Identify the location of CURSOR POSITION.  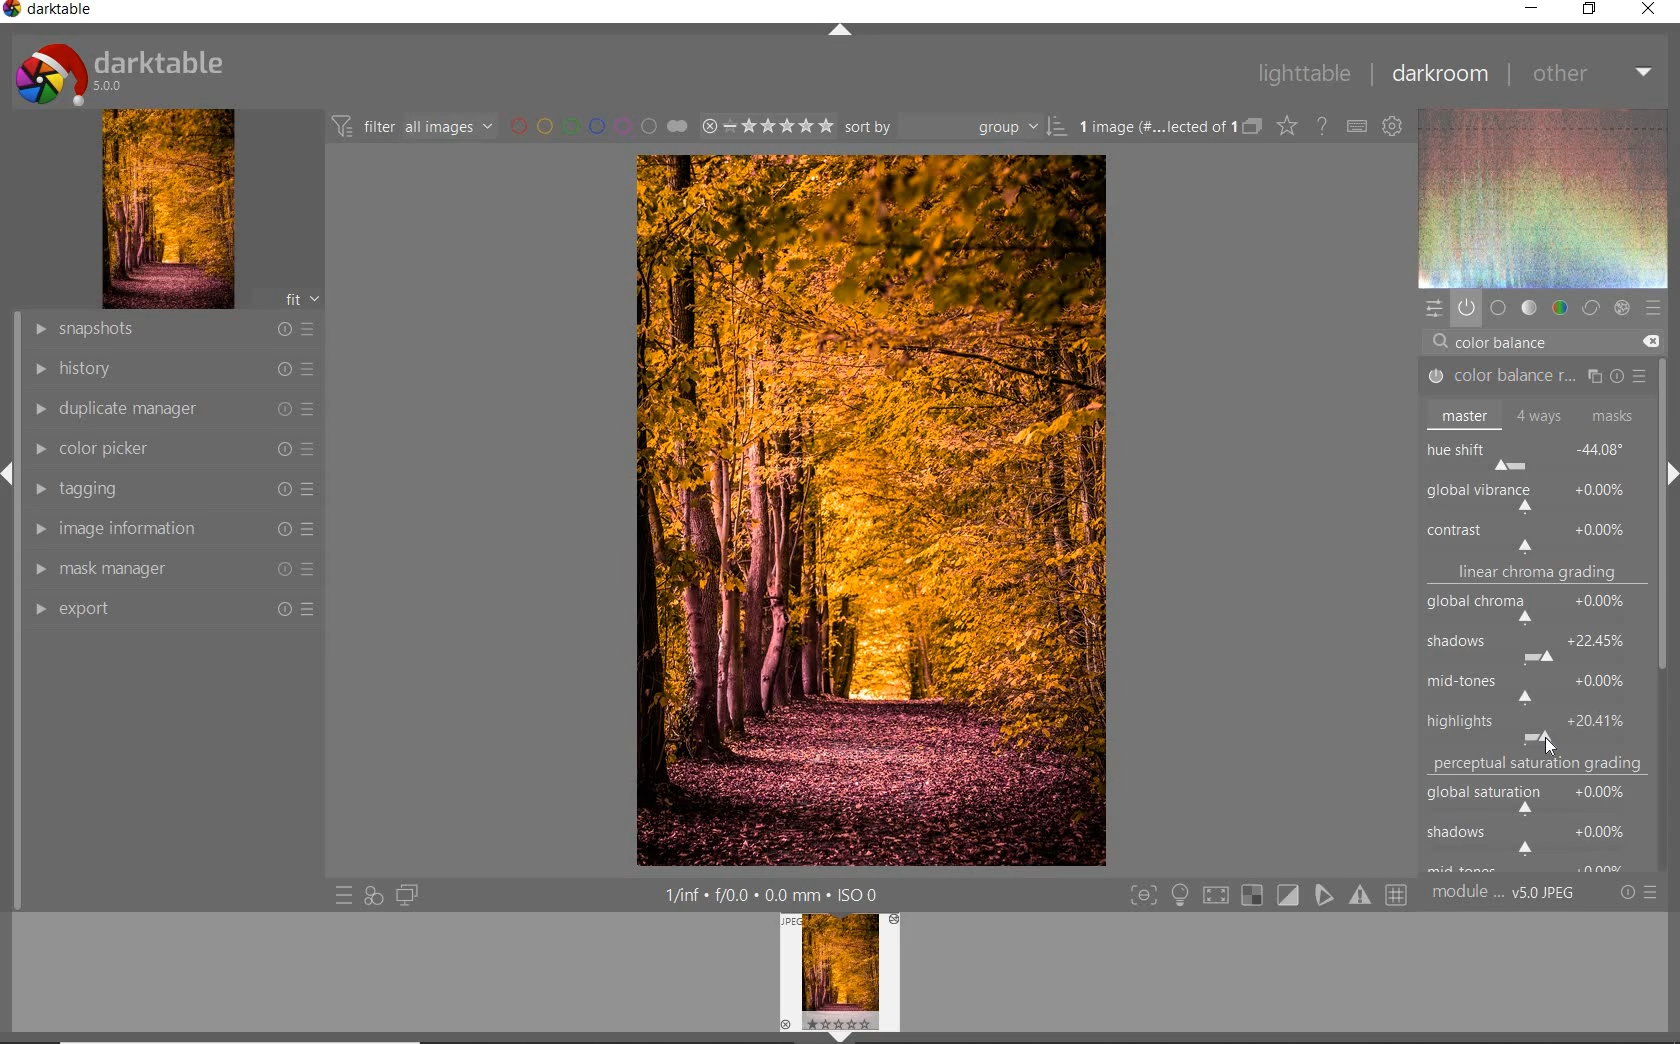
(1544, 740).